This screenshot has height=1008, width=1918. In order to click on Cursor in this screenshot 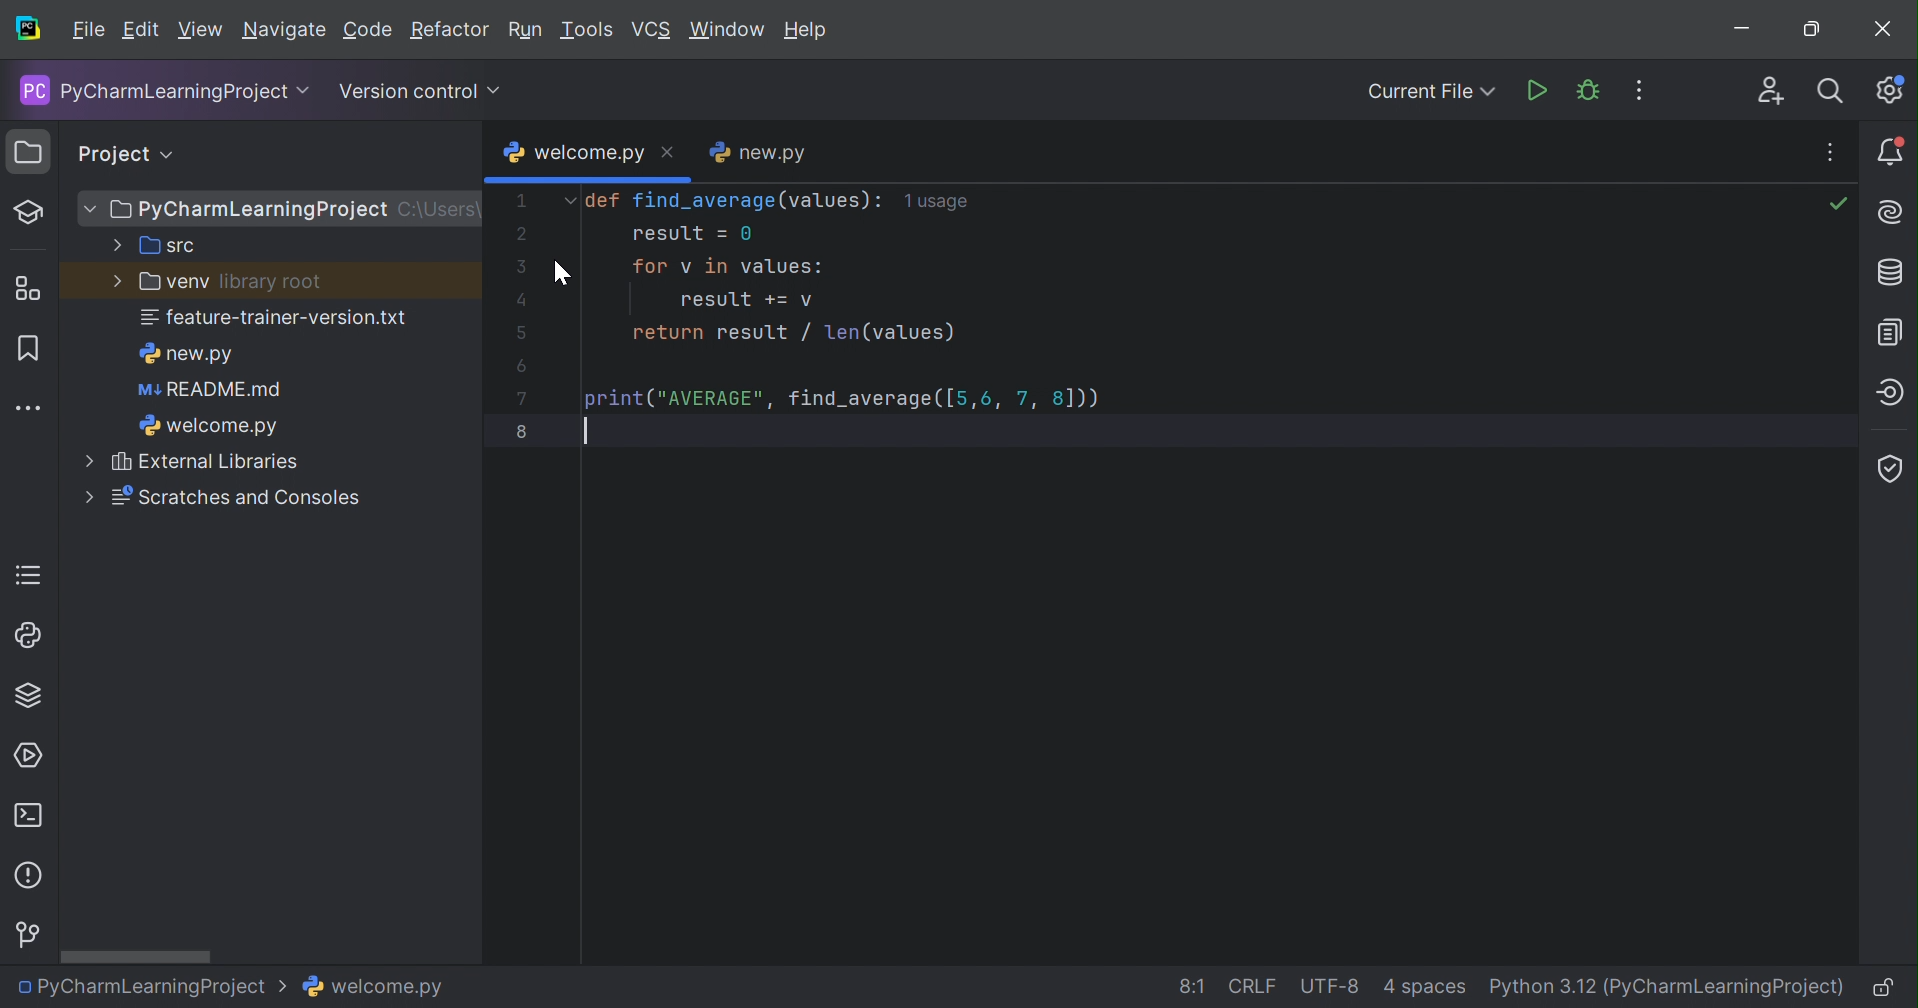, I will do `click(564, 271)`.